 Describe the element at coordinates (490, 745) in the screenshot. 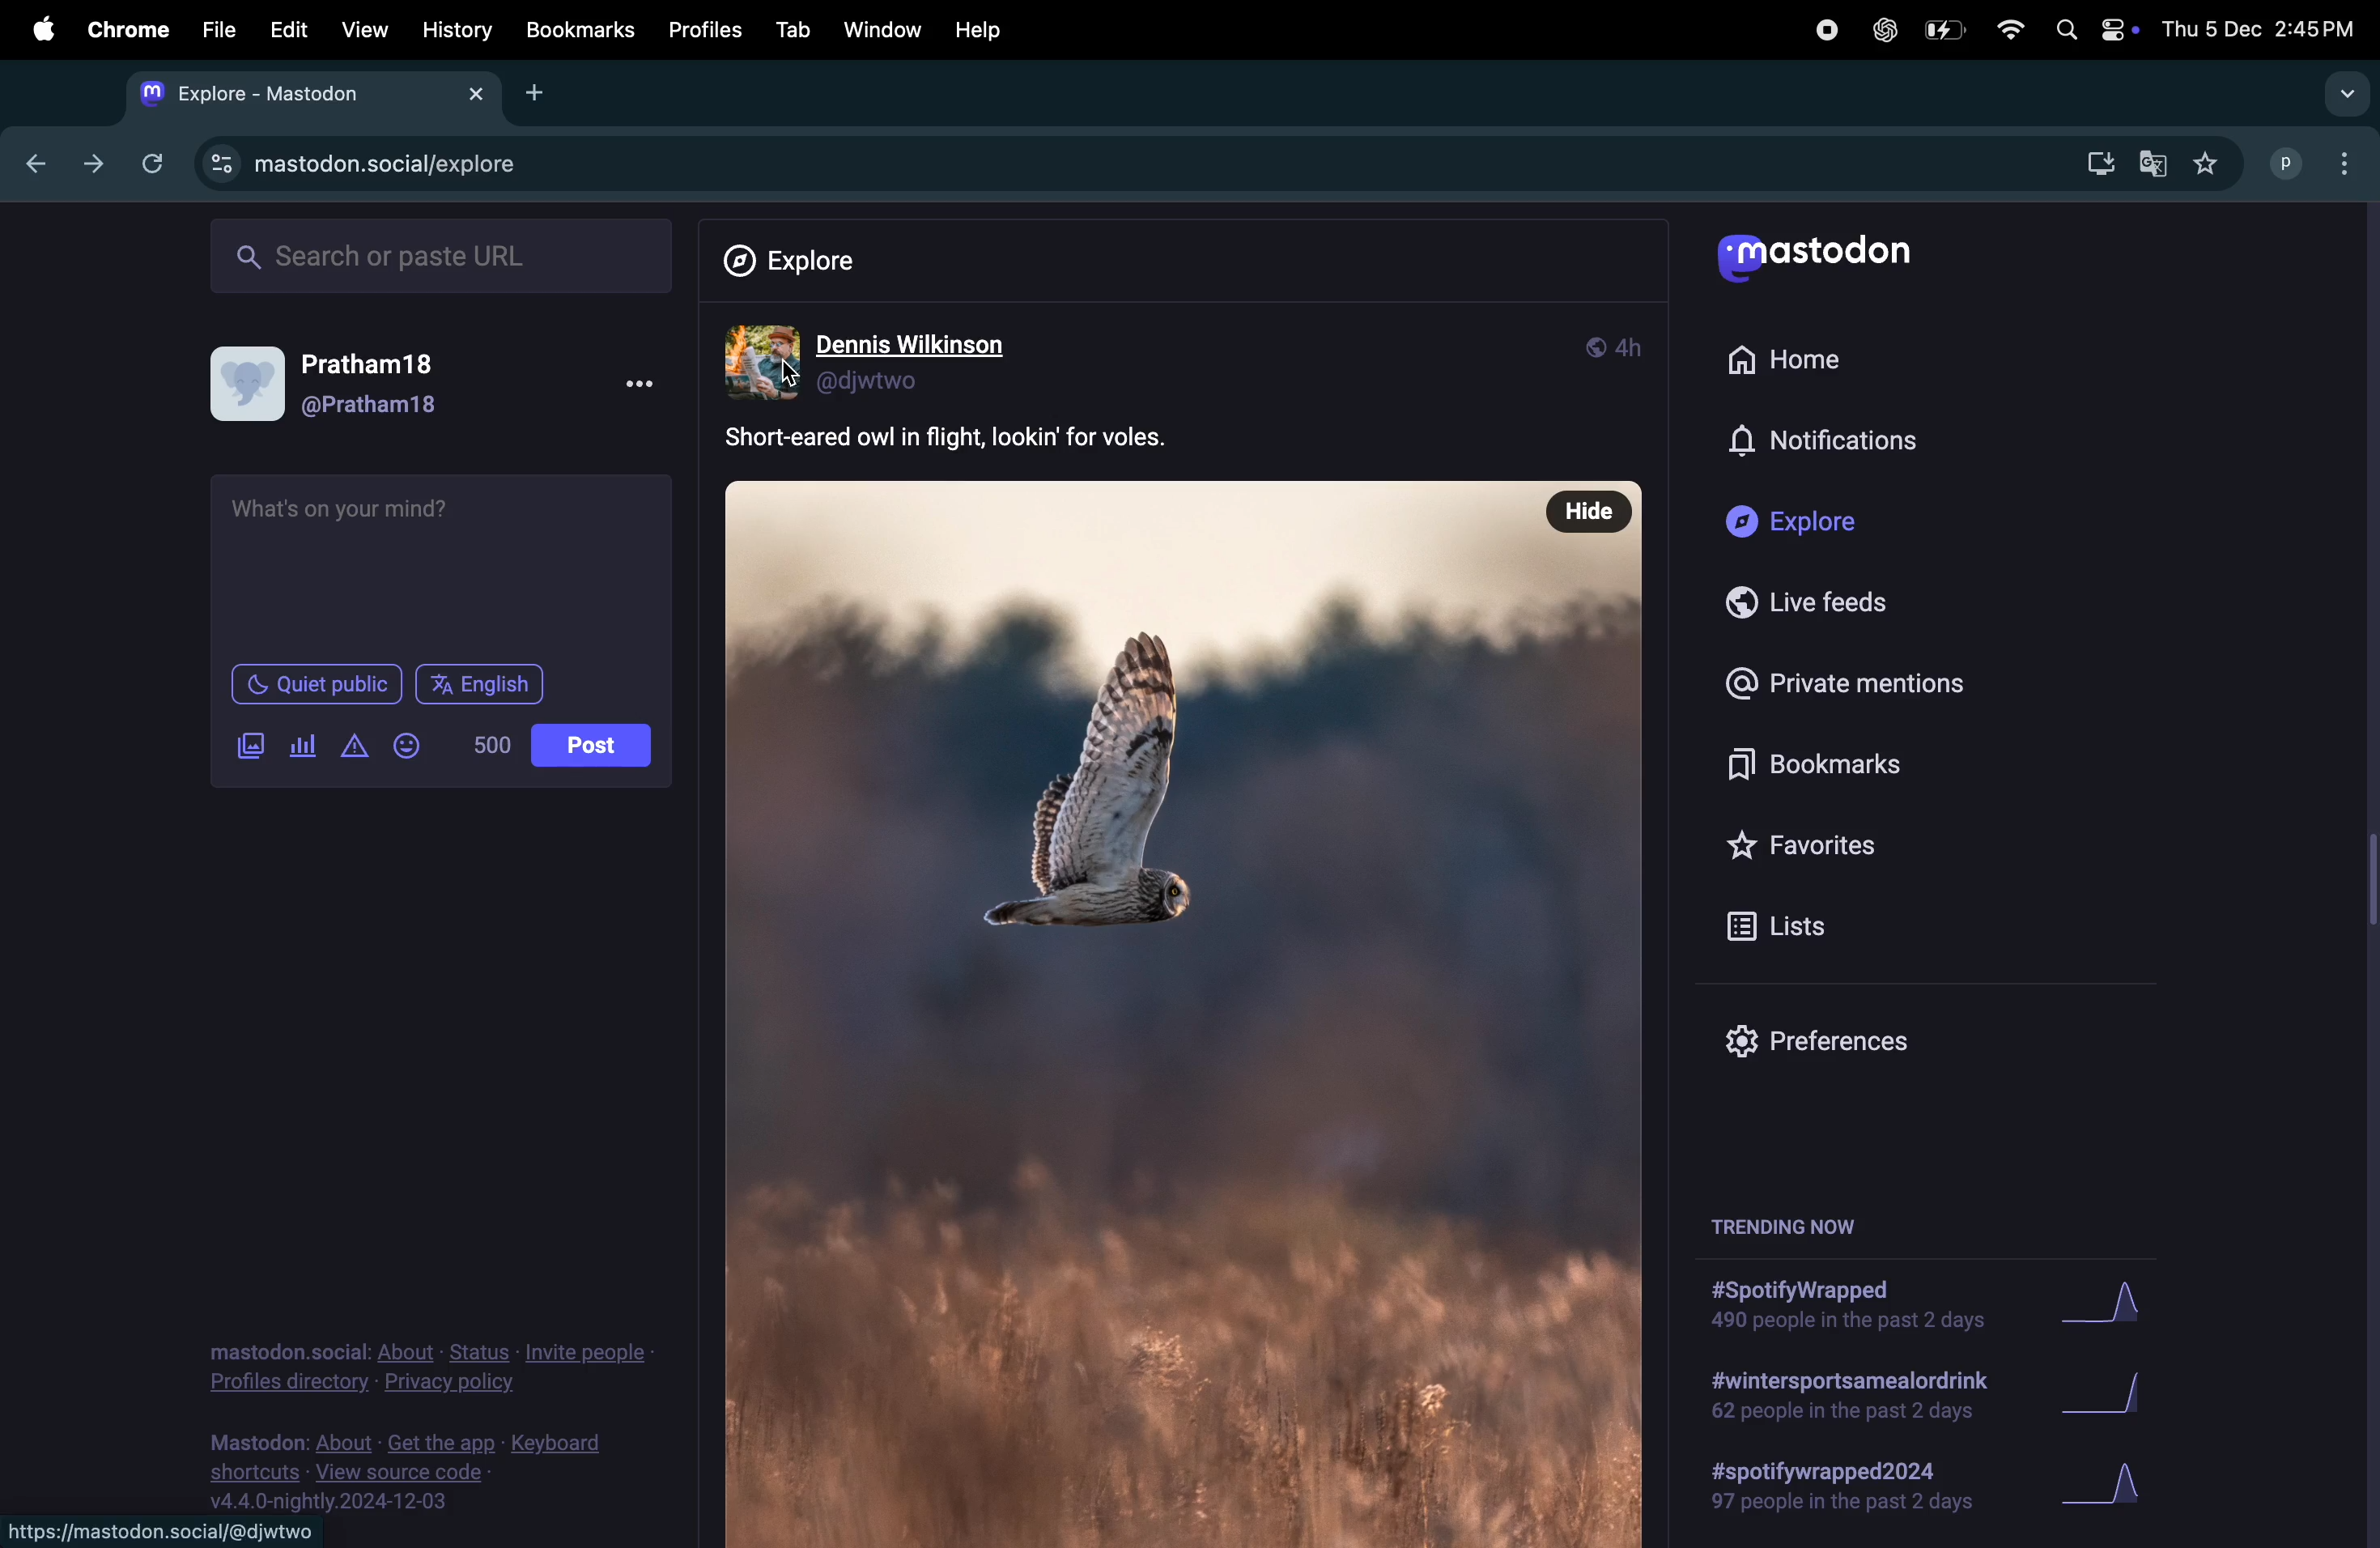

I see `500` at that location.